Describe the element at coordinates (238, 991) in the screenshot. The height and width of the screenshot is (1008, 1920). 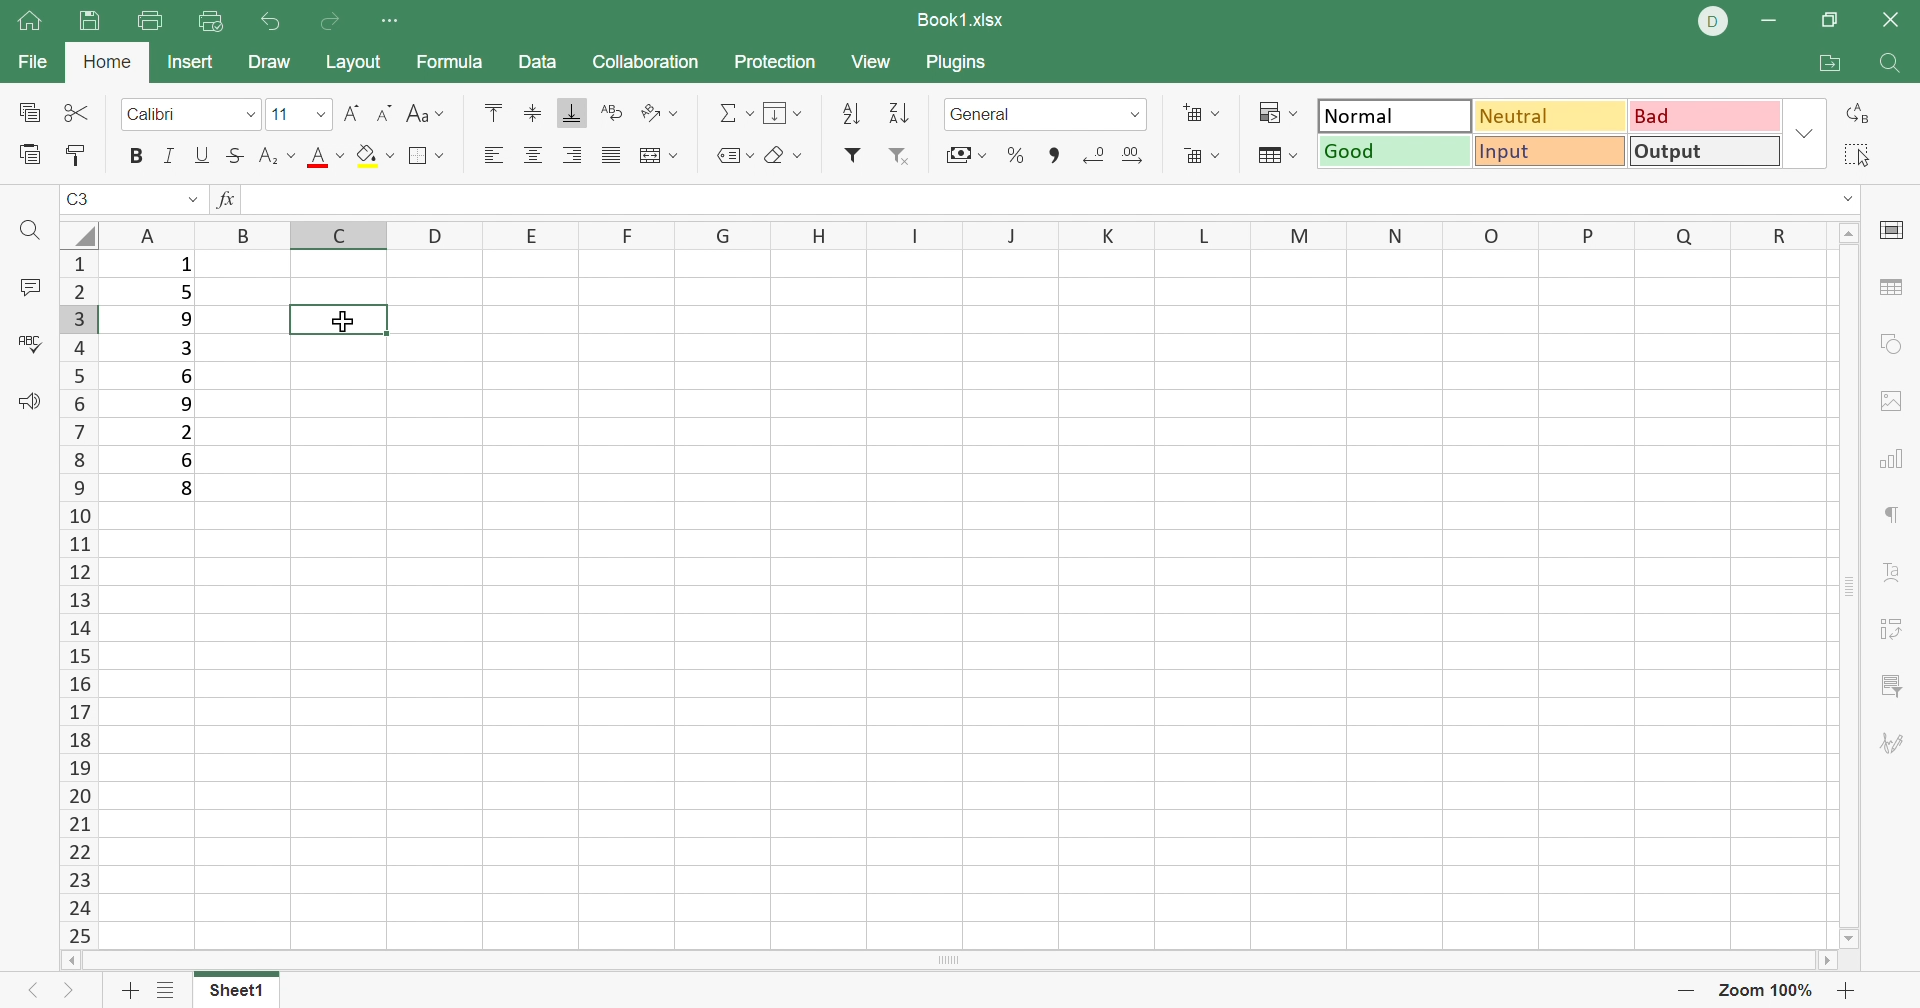
I see `Sheet1` at that location.